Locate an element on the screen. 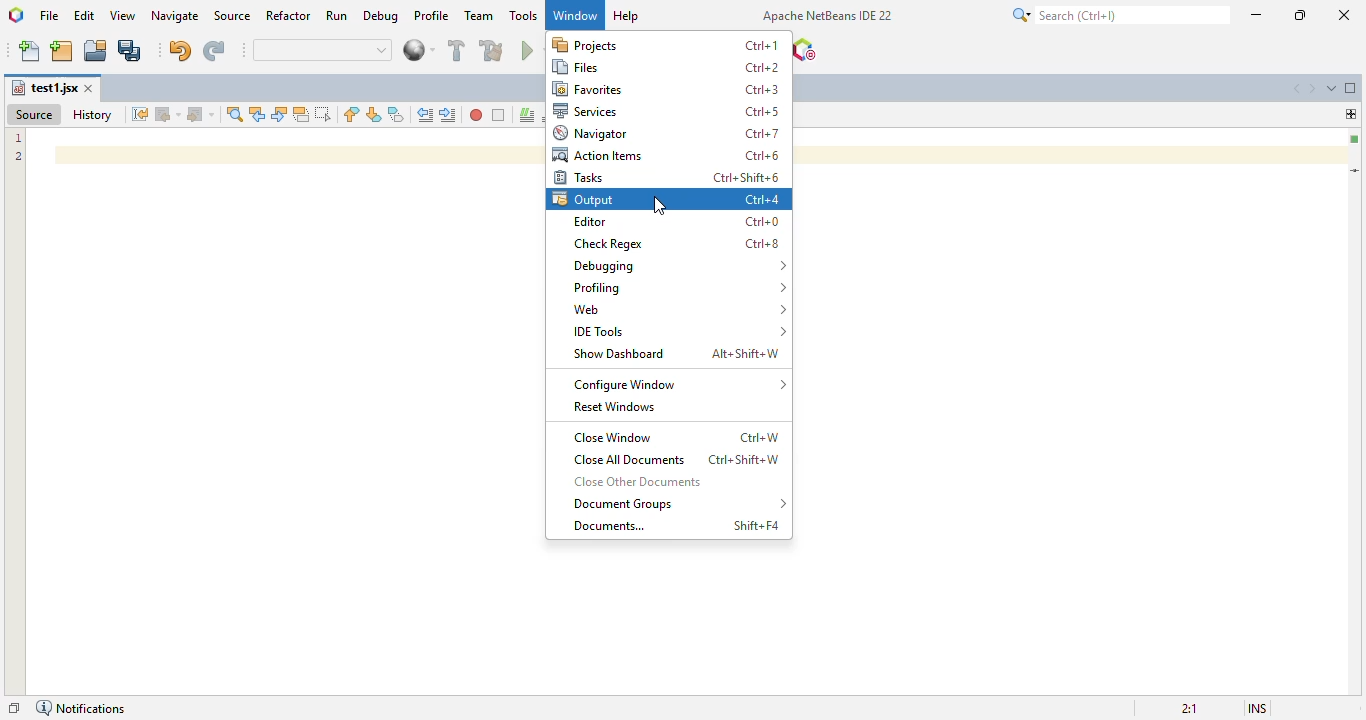 This screenshot has width=1366, height=720. debug is located at coordinates (382, 16).